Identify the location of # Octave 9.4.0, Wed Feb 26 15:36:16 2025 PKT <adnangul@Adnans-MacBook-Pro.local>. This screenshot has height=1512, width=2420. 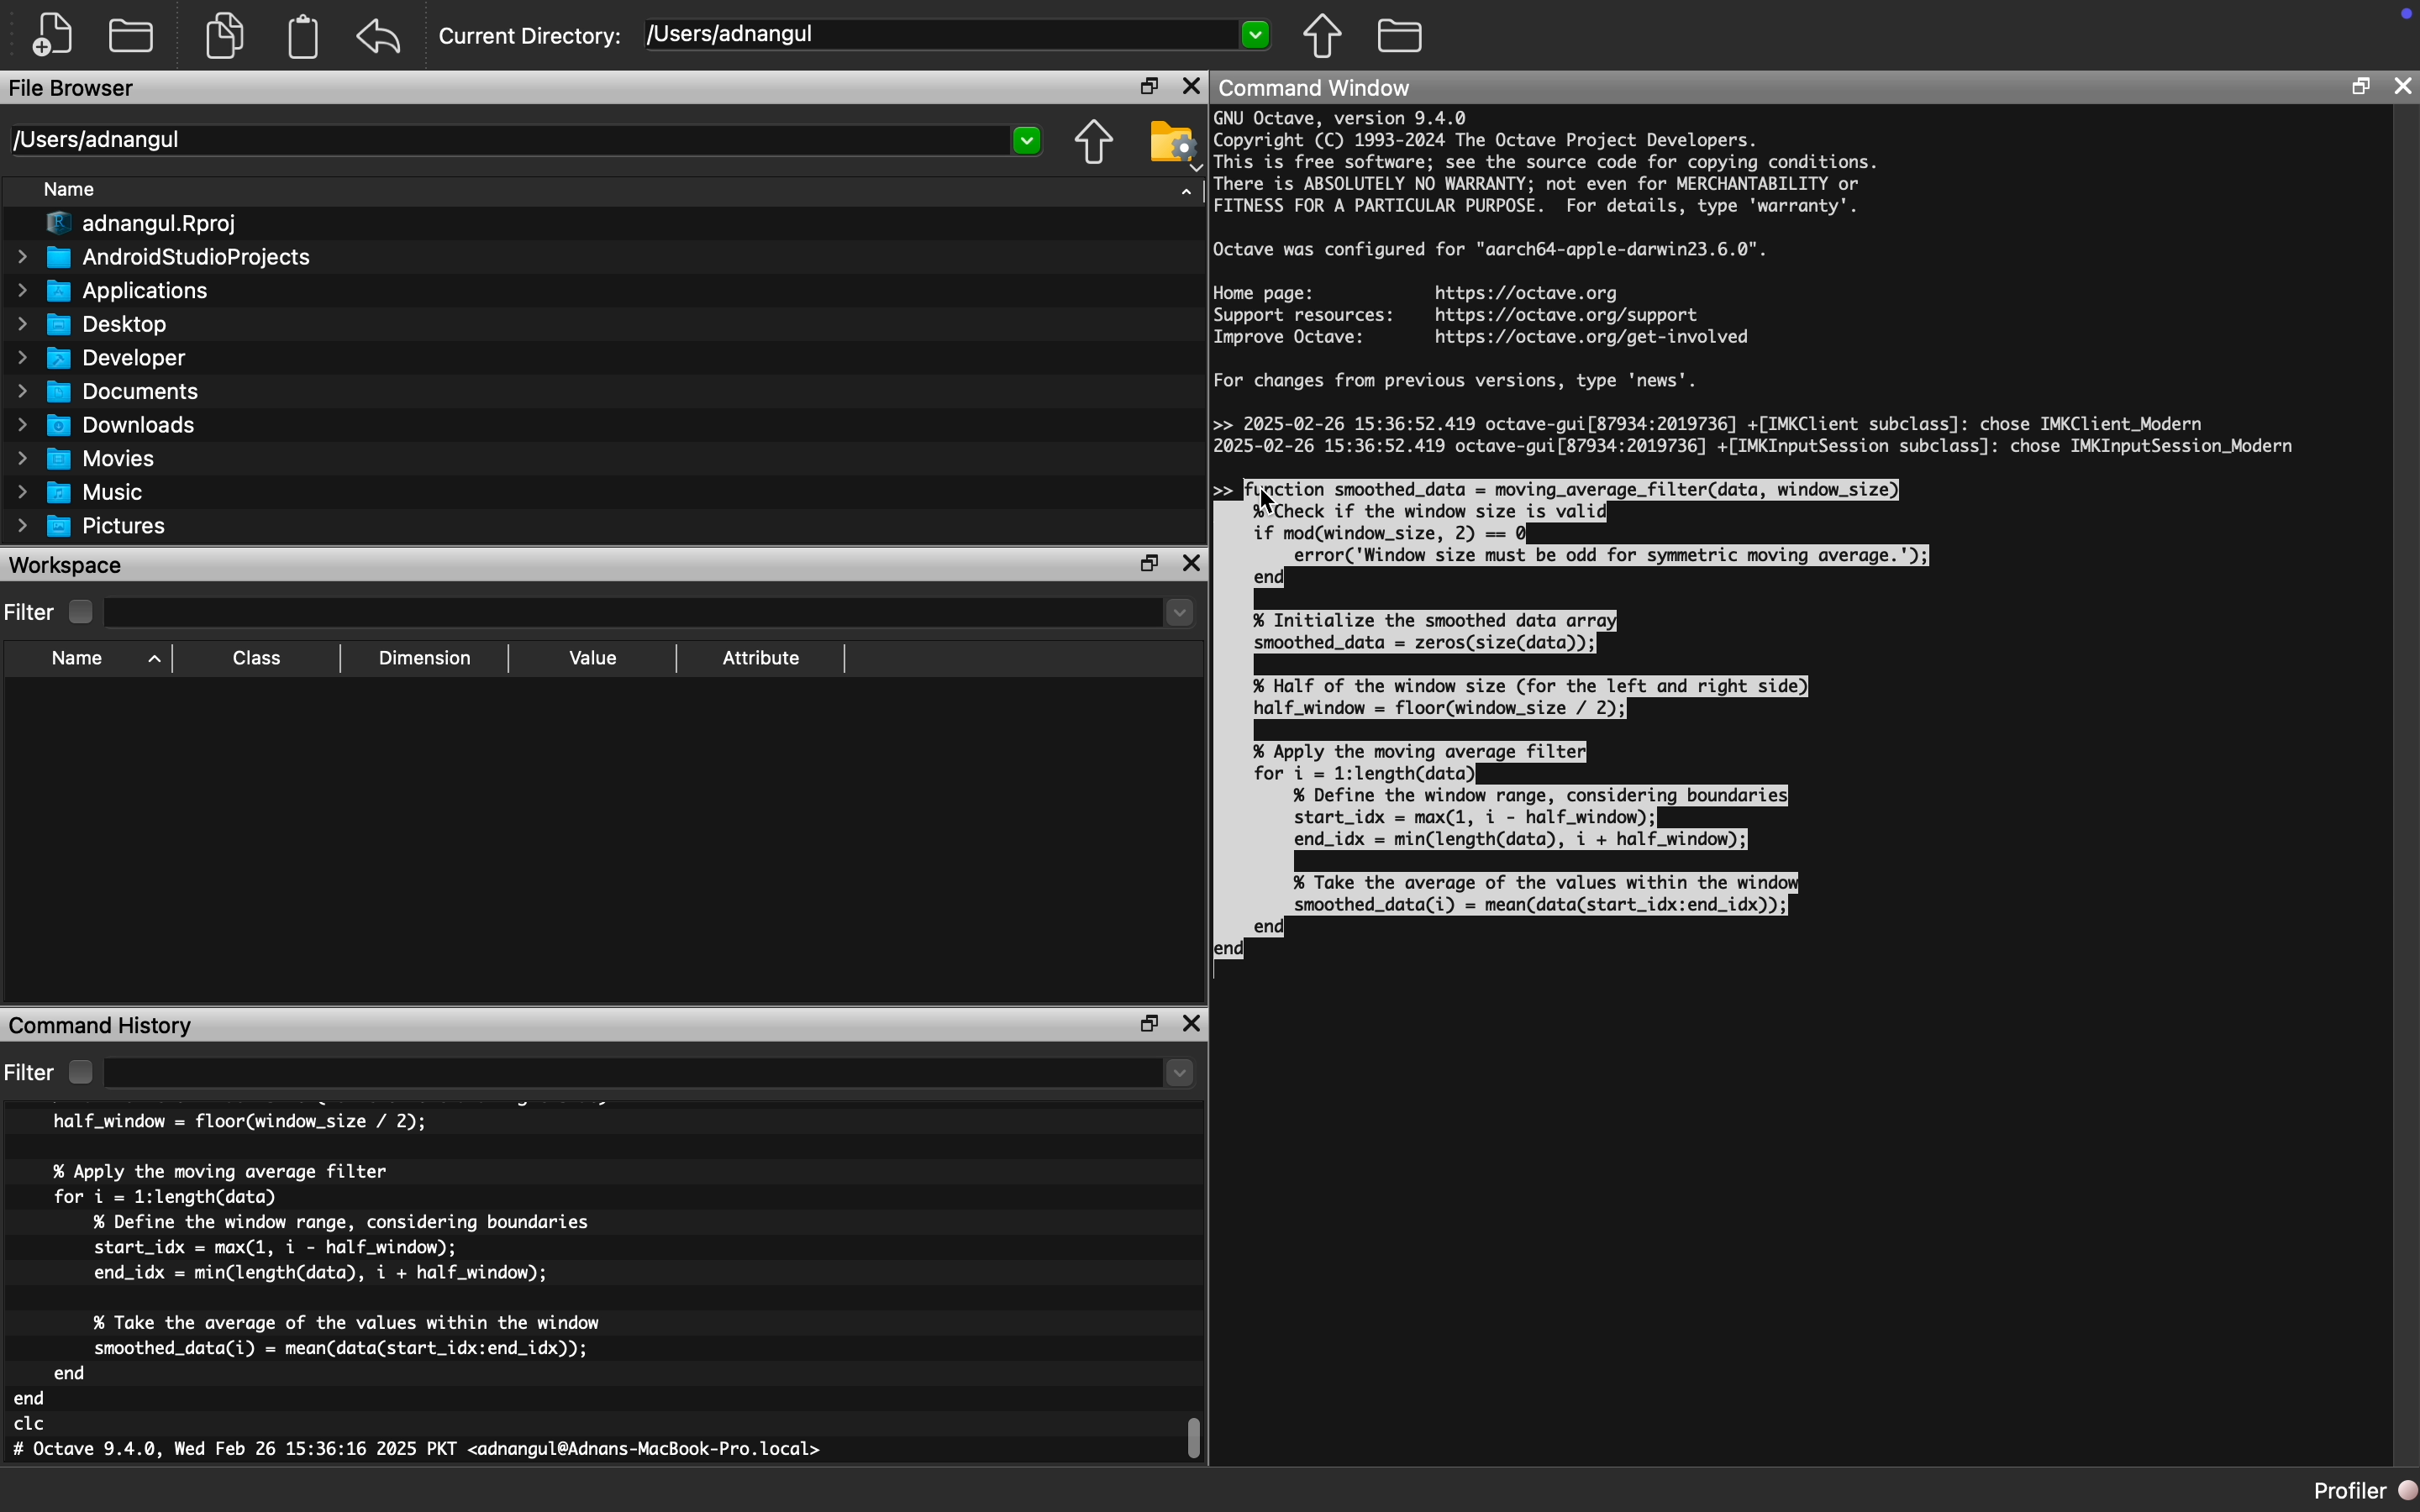
(419, 1452).